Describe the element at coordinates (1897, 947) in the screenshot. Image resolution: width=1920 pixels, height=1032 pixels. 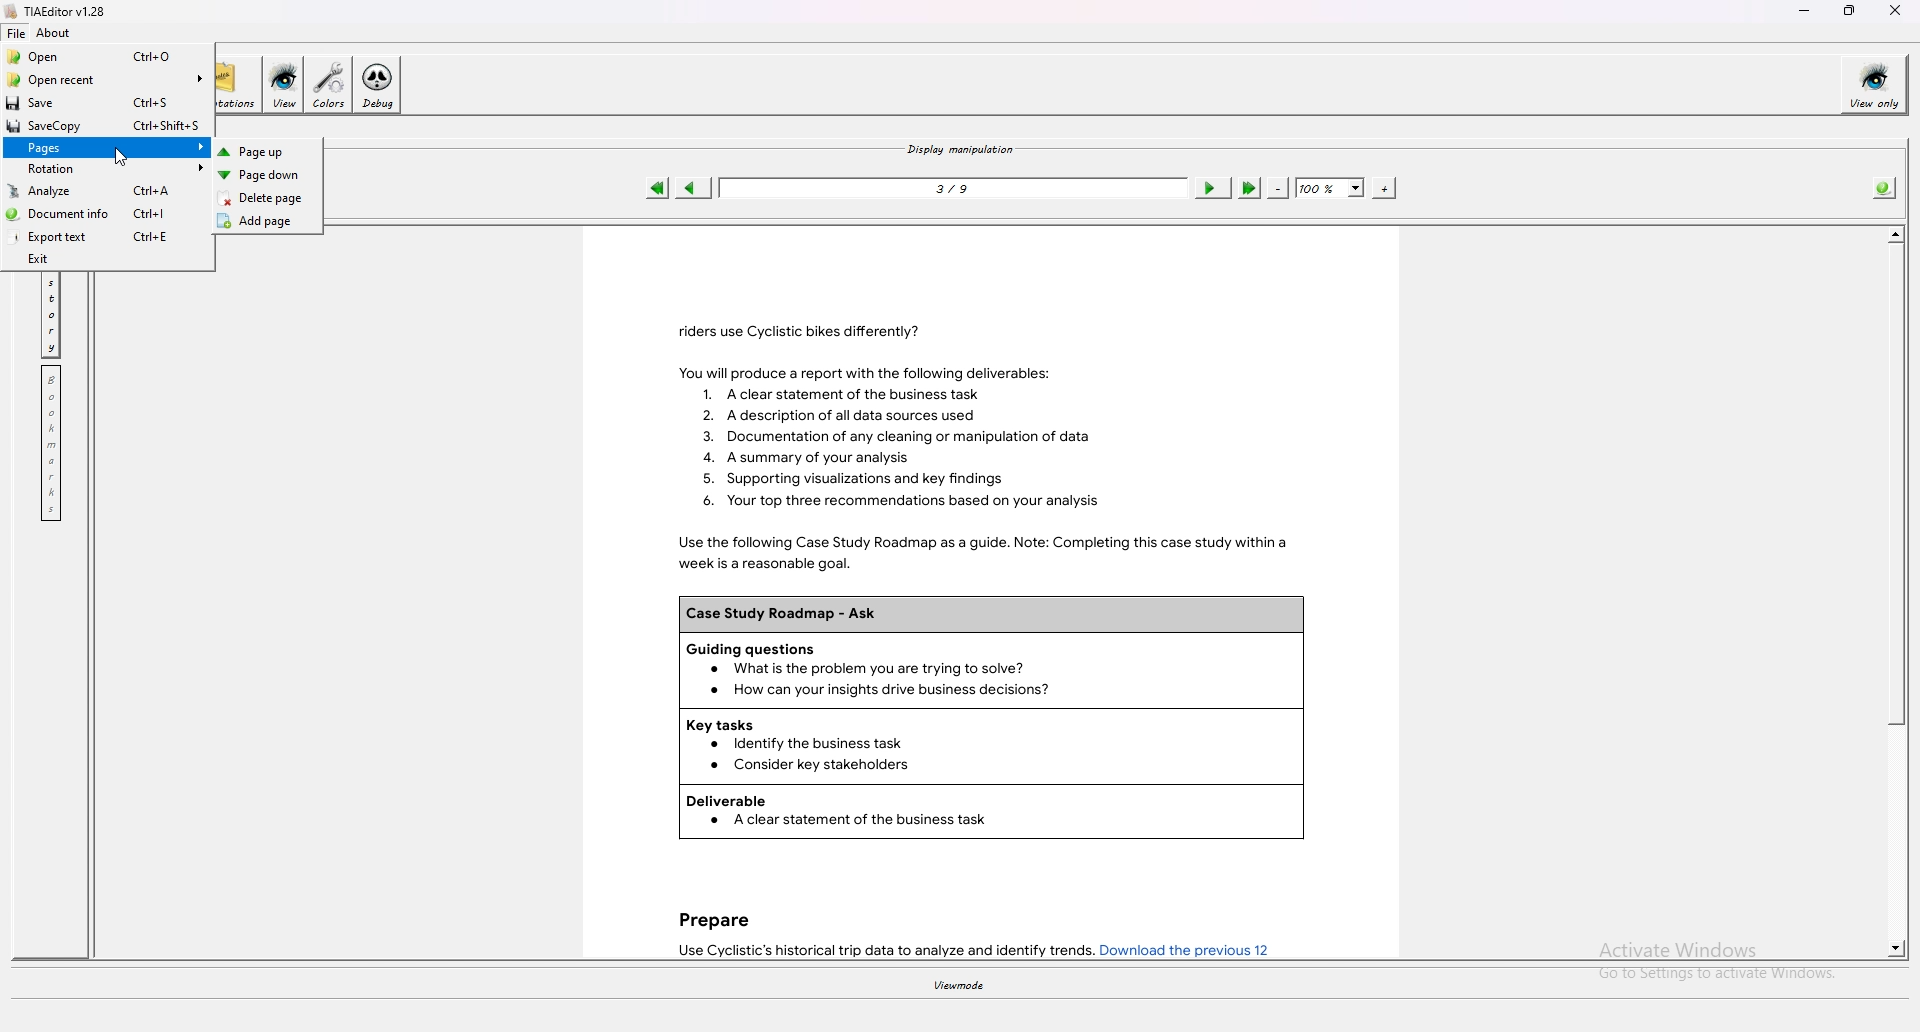
I see `scroll down` at that location.